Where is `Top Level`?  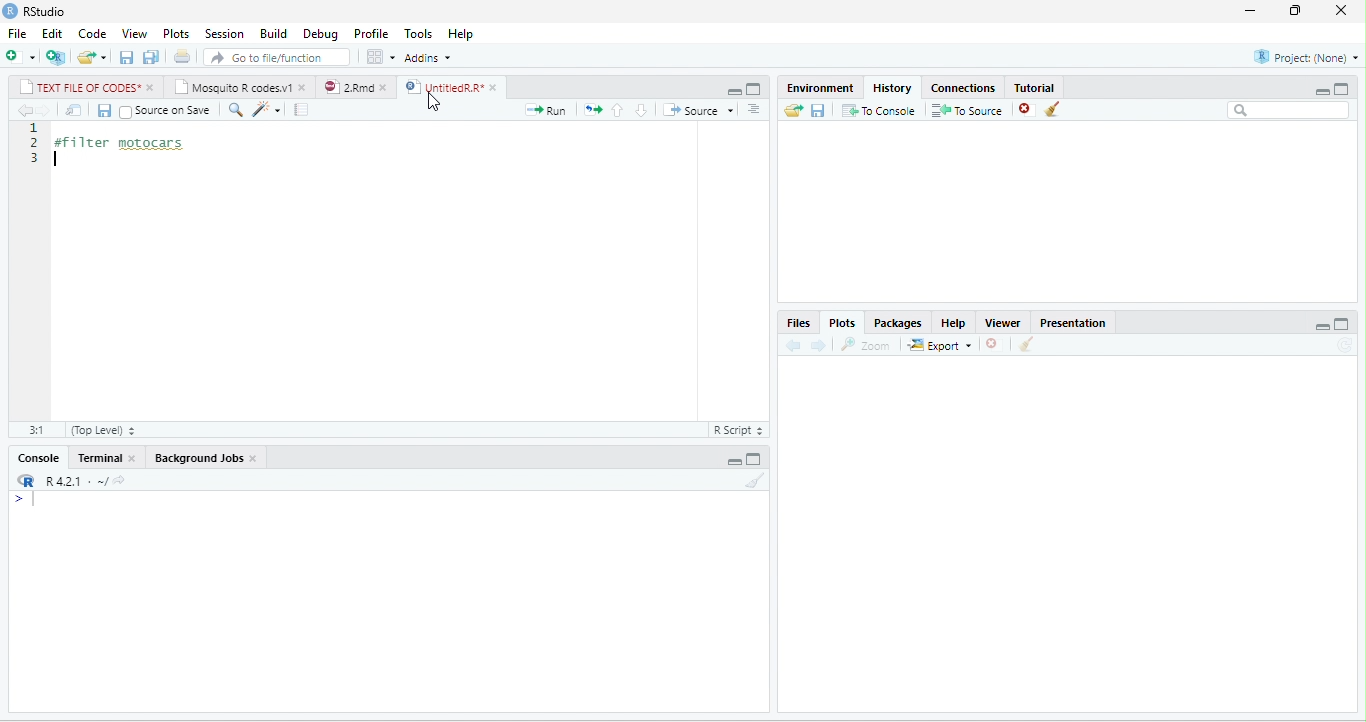
Top Level is located at coordinates (104, 430).